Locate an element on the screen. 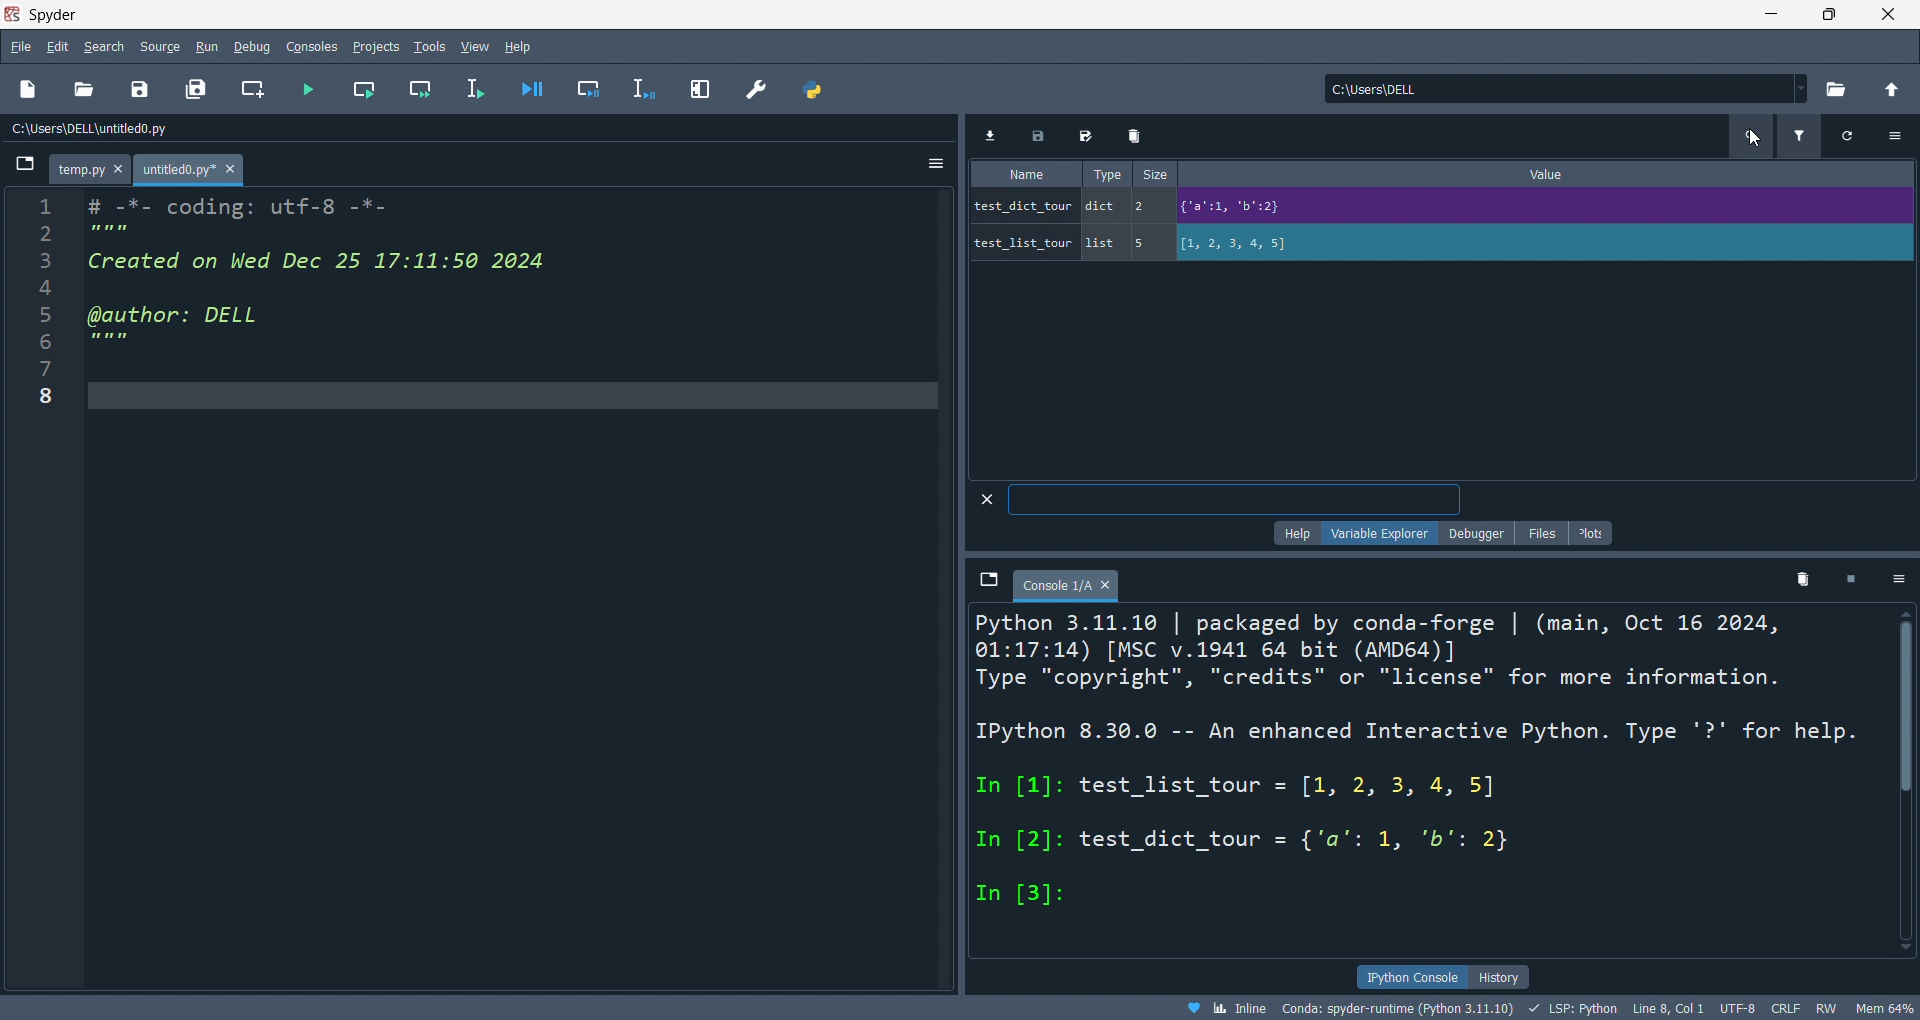 The width and height of the screenshot is (1920, 1020). tab is located at coordinates (1071, 586).